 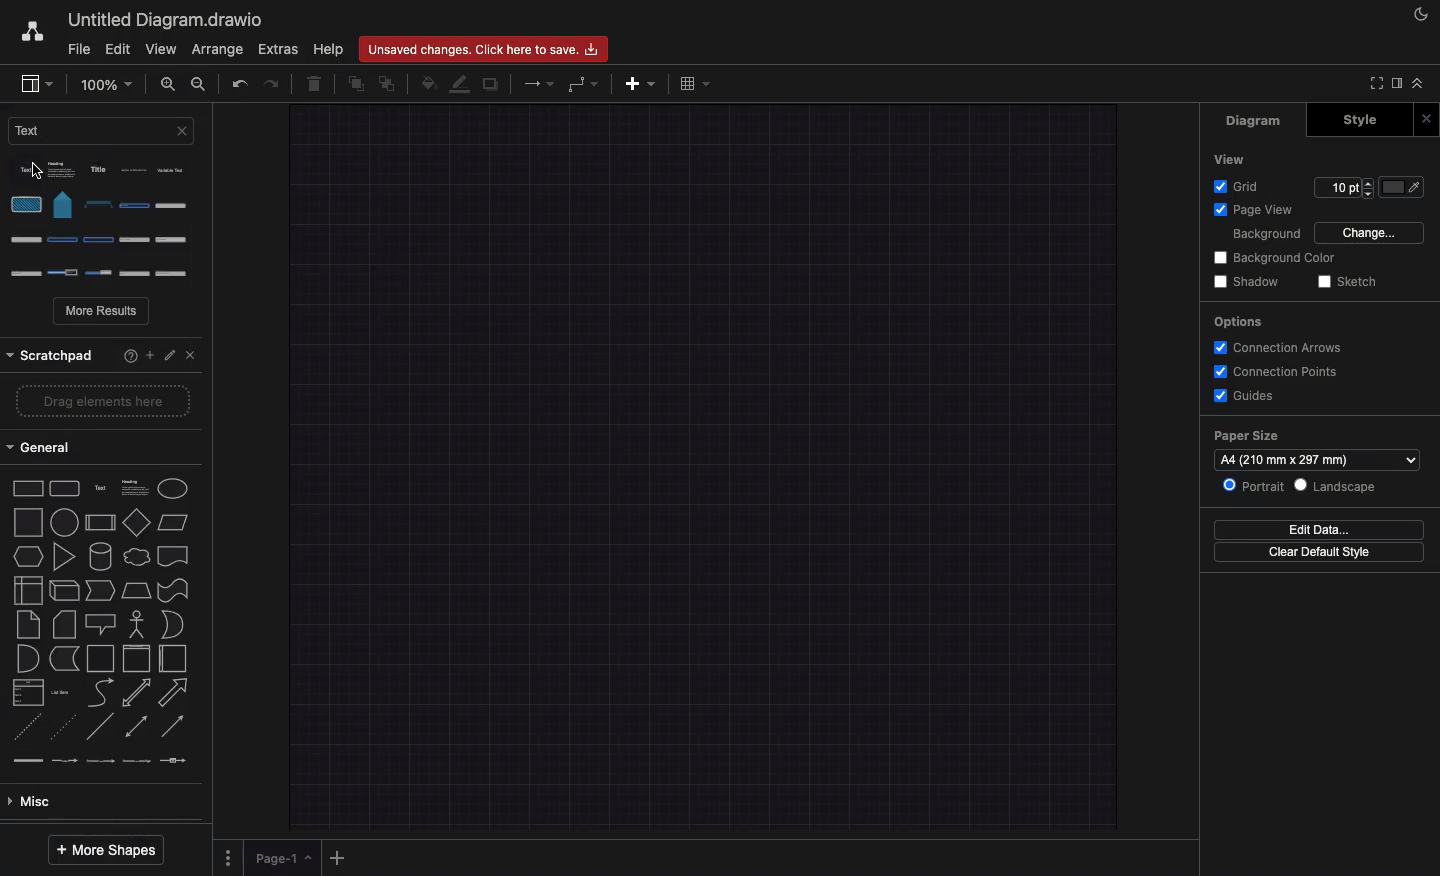 I want to click on Add, so click(x=340, y=857).